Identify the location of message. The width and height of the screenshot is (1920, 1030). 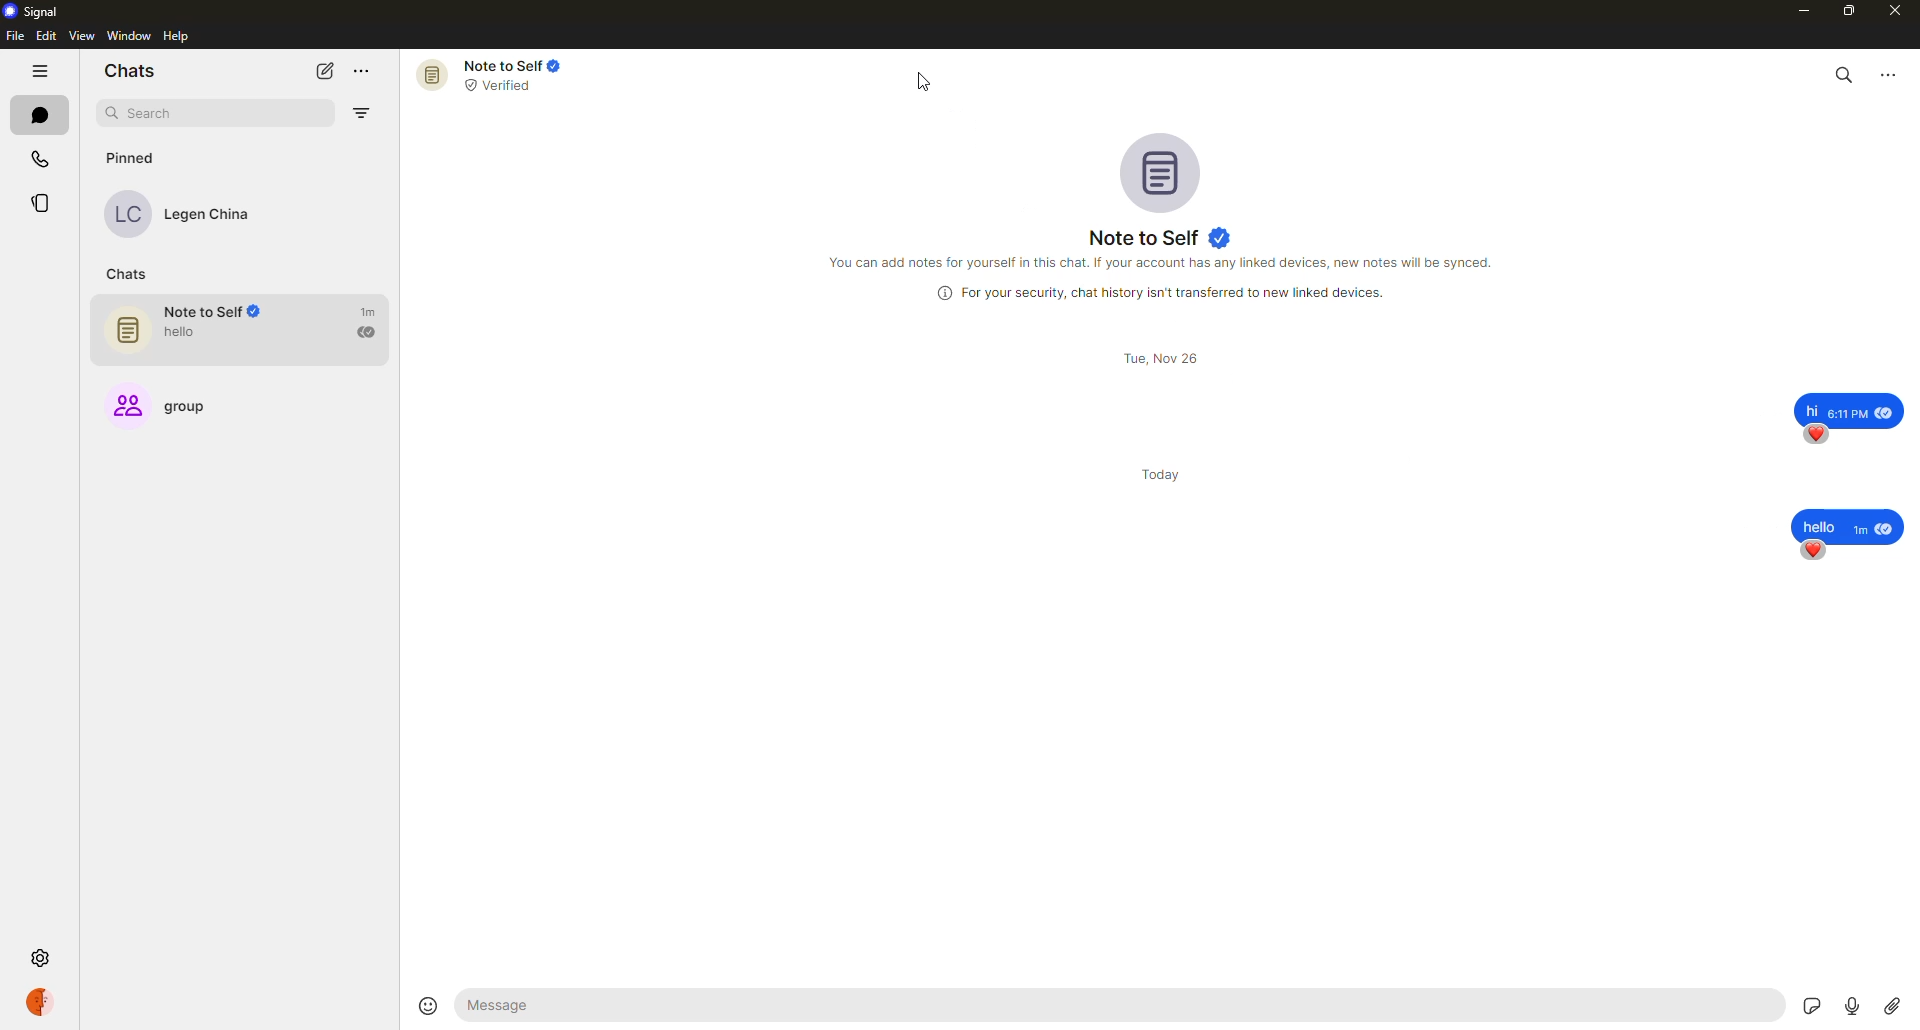
(1847, 518).